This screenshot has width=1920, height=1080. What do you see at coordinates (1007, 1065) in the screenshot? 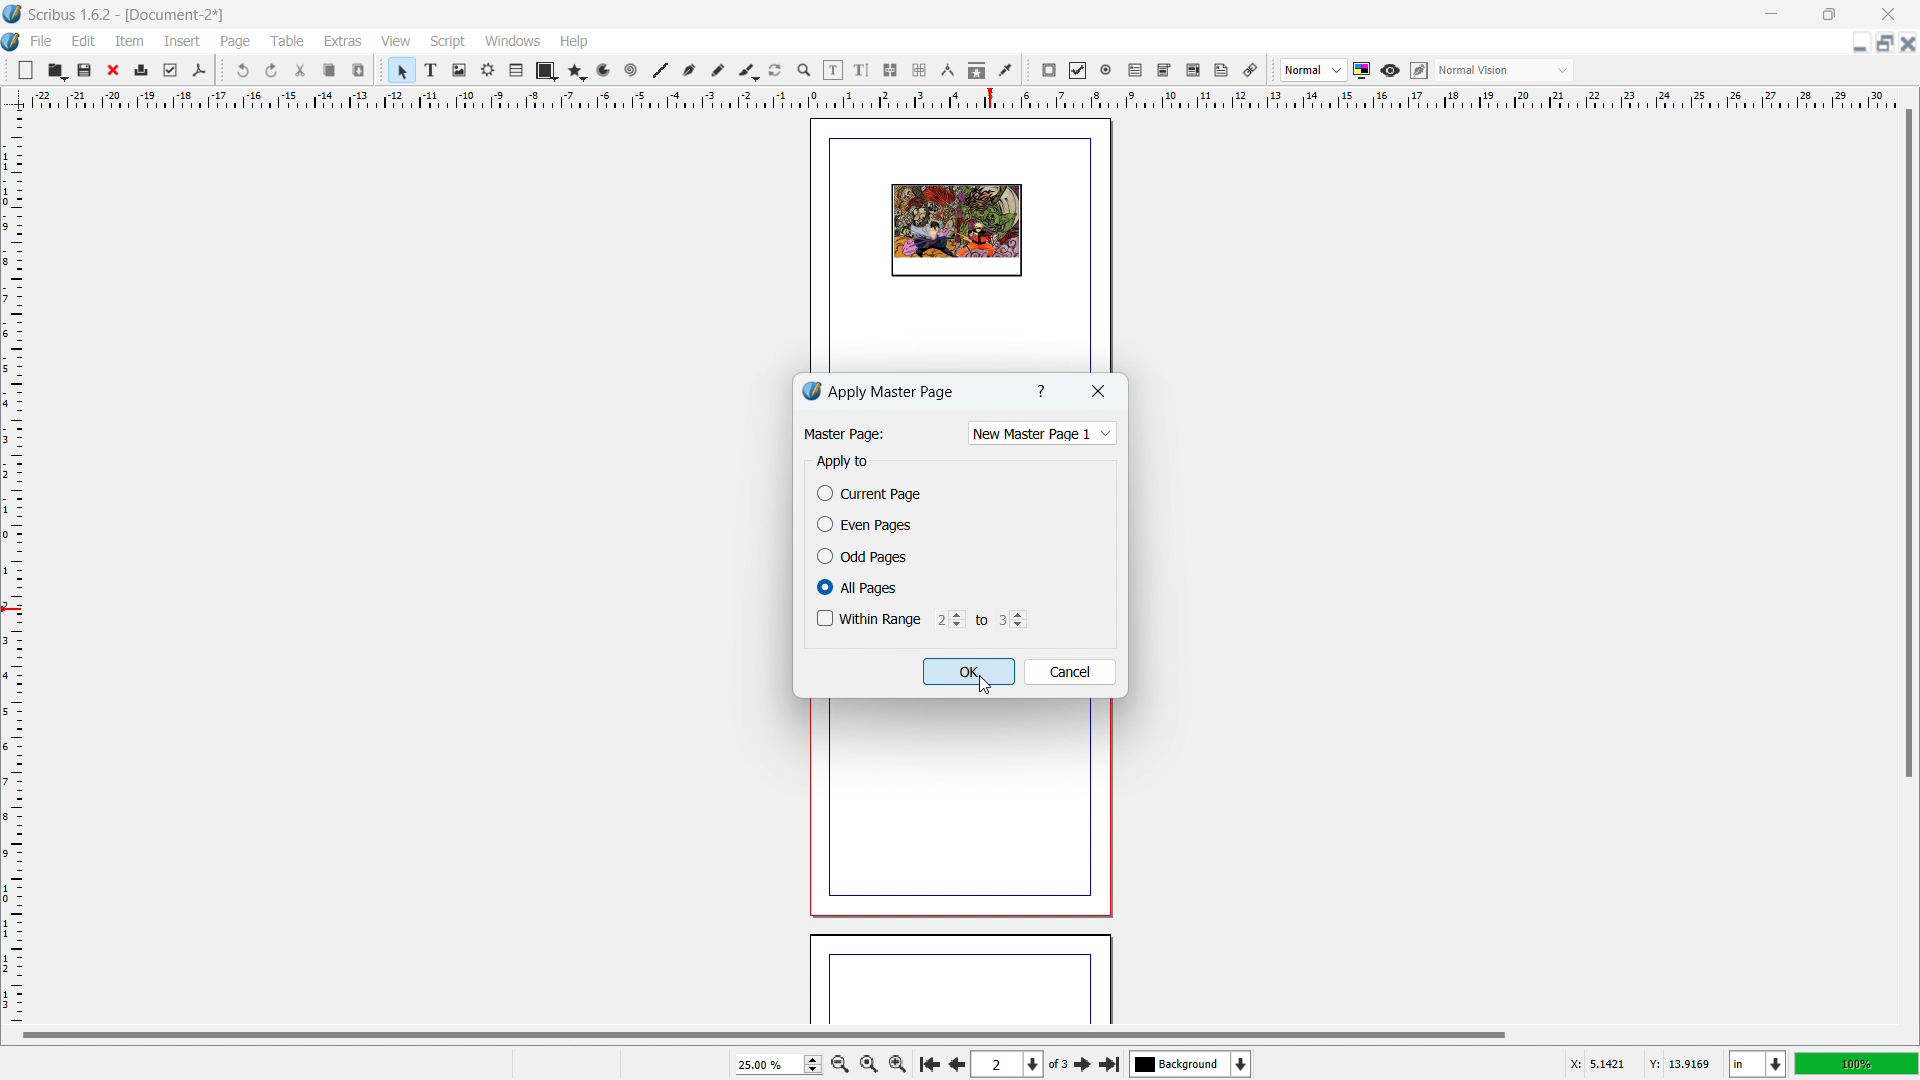
I see `select the current page` at bounding box center [1007, 1065].